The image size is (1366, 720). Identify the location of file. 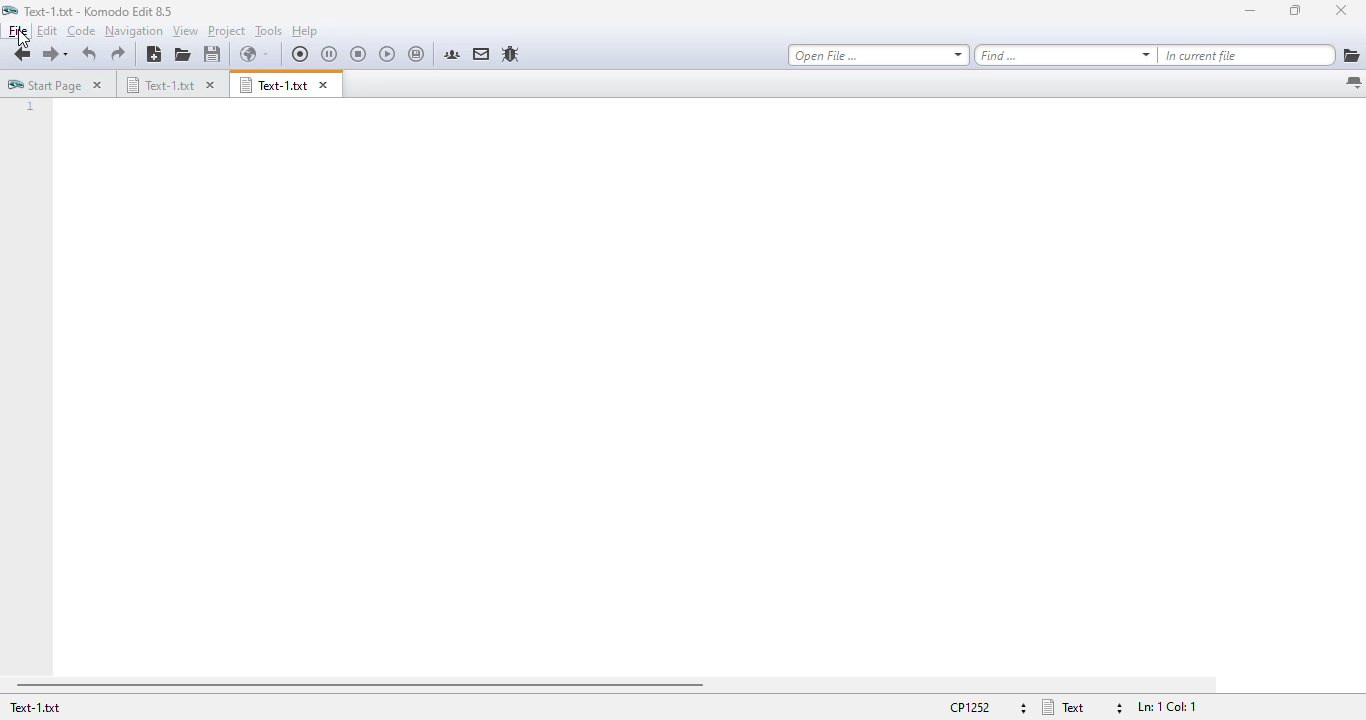
(18, 30).